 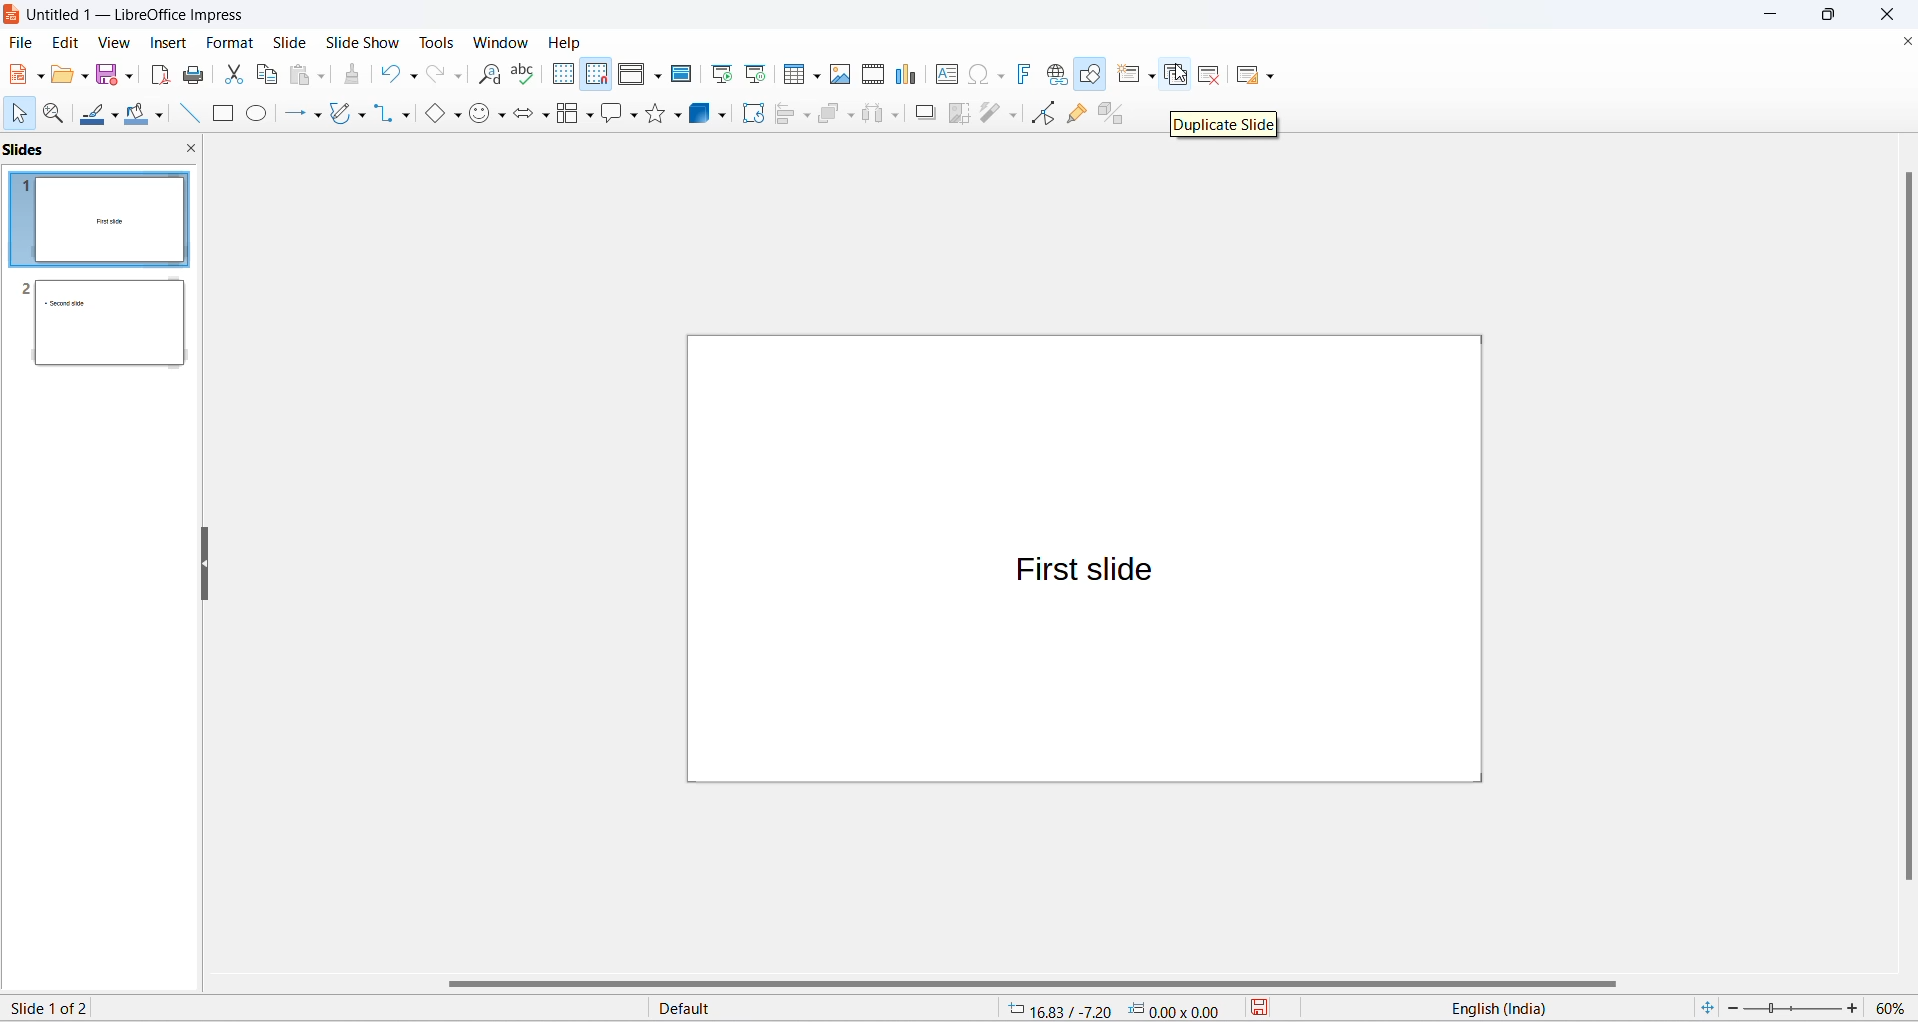 I want to click on format, so click(x=232, y=44).